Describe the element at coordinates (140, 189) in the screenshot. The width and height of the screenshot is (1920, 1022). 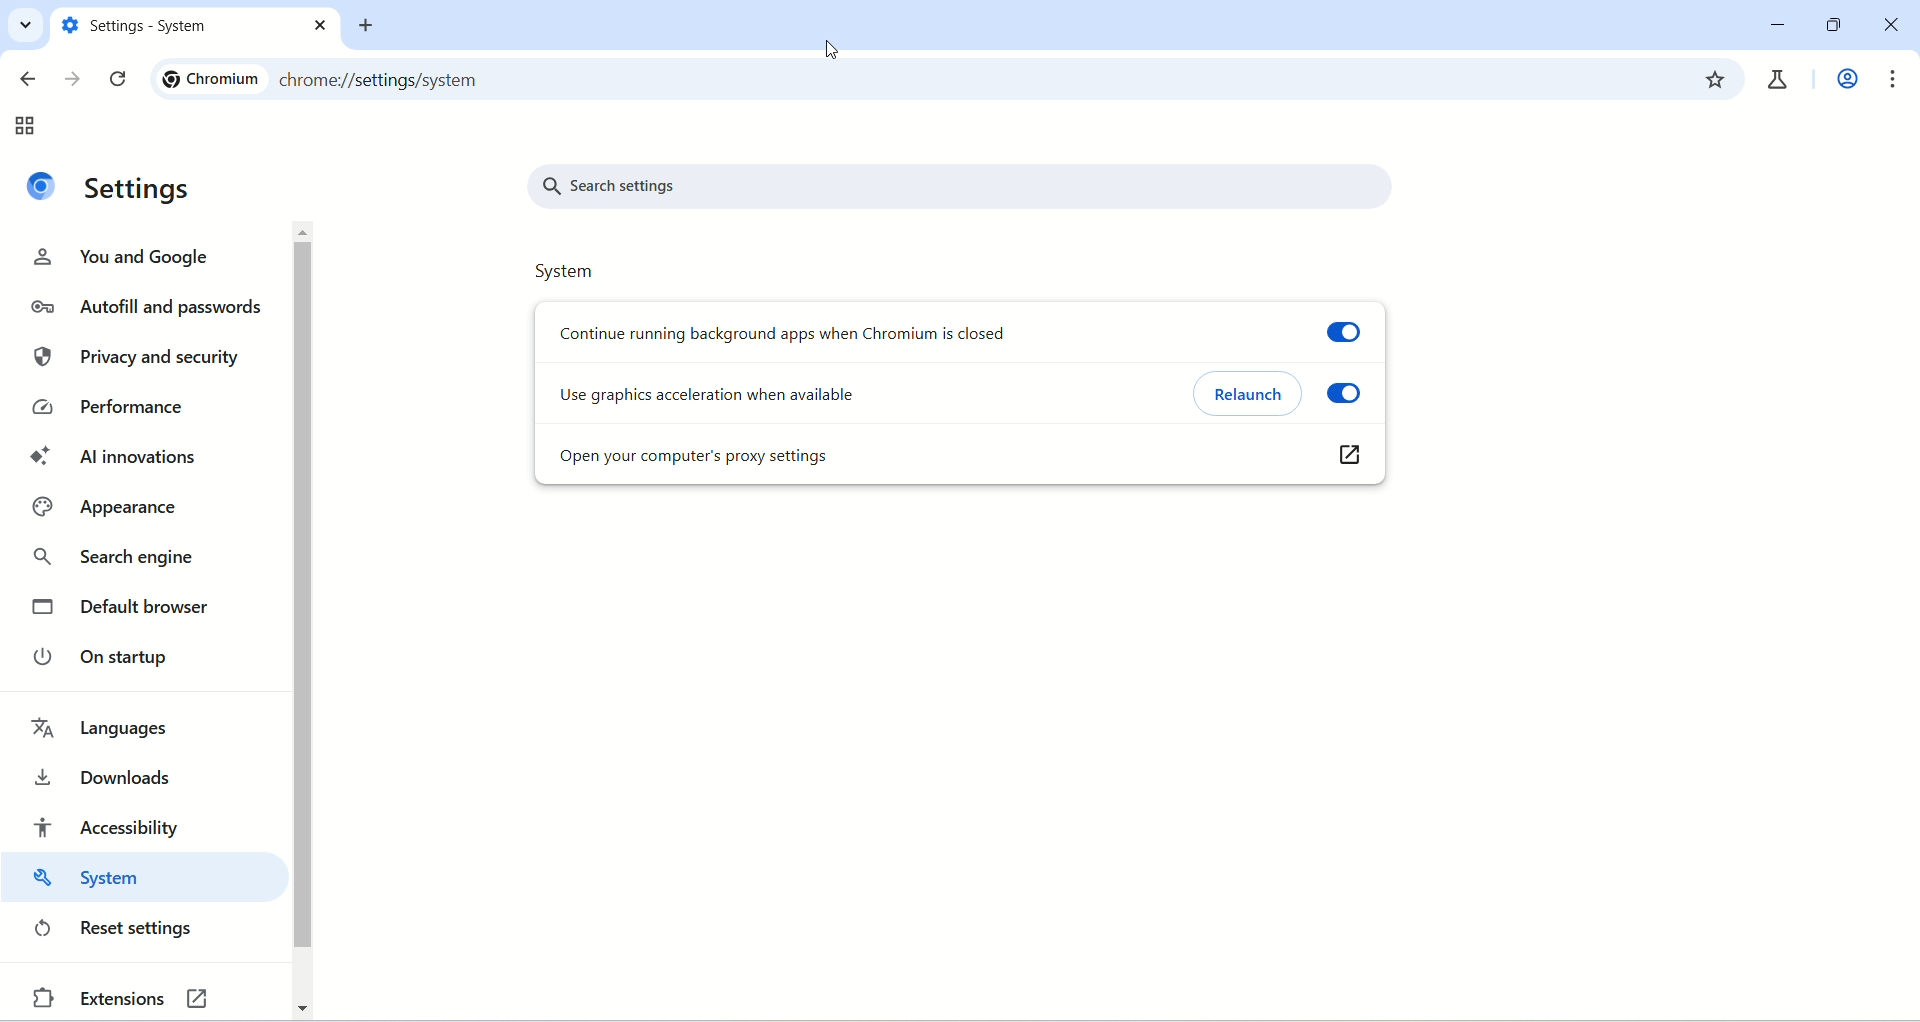
I see `settings` at that location.